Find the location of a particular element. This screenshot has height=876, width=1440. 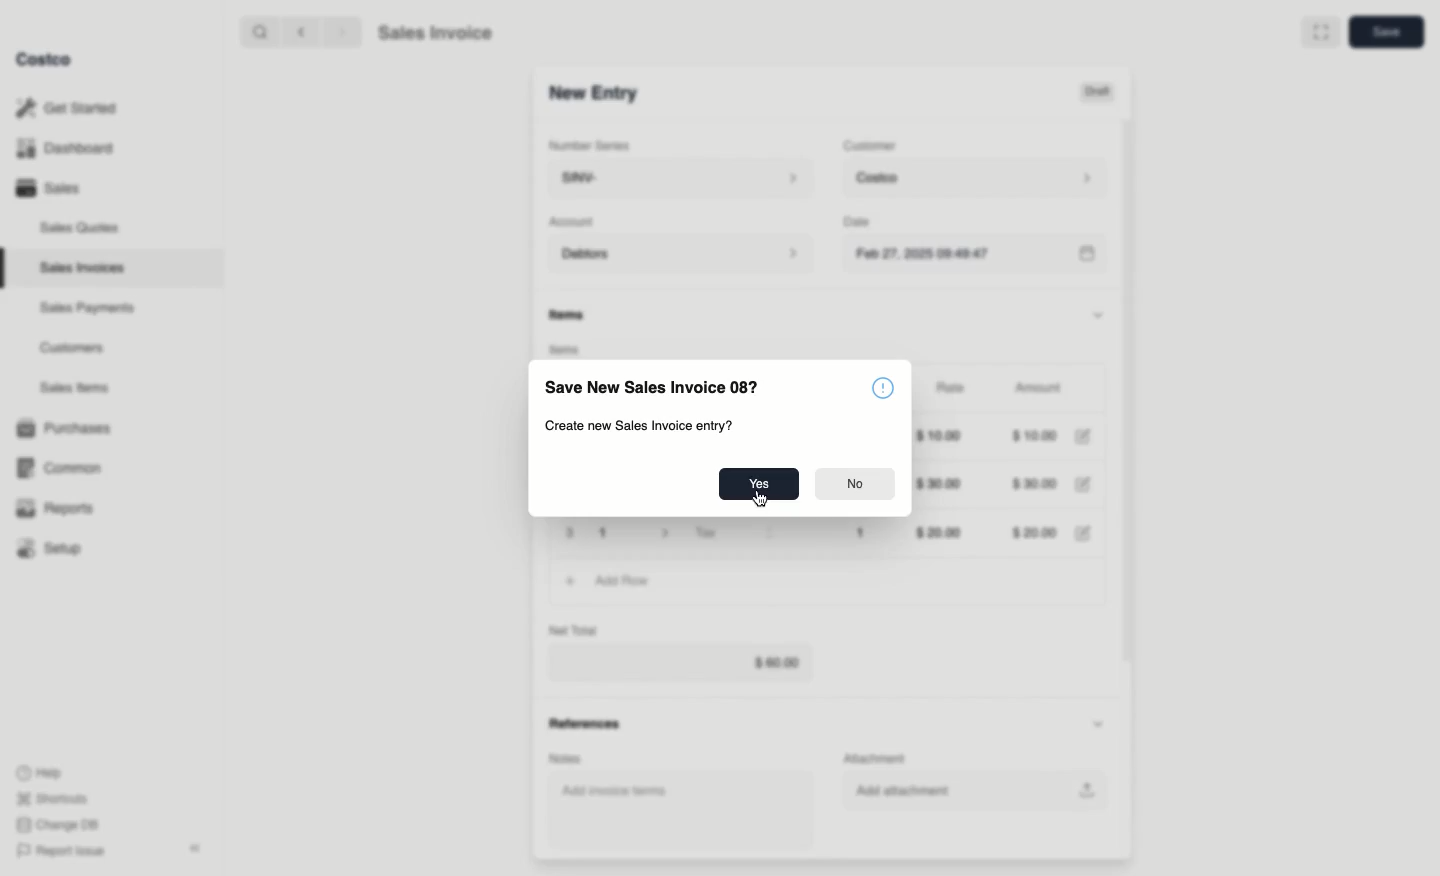

Sales Invoices is located at coordinates (85, 267).